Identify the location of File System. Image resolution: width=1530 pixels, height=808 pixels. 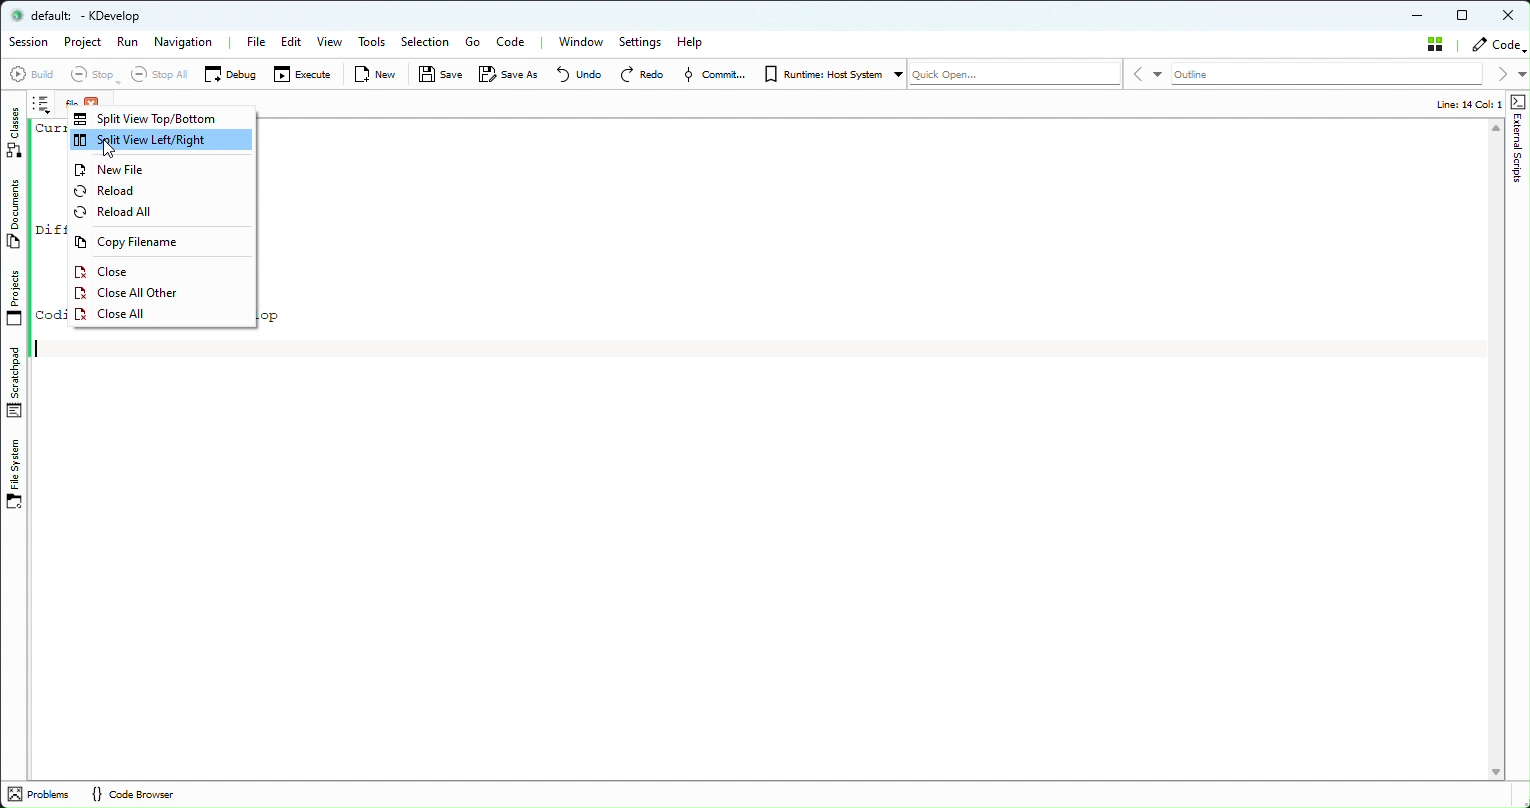
(15, 472).